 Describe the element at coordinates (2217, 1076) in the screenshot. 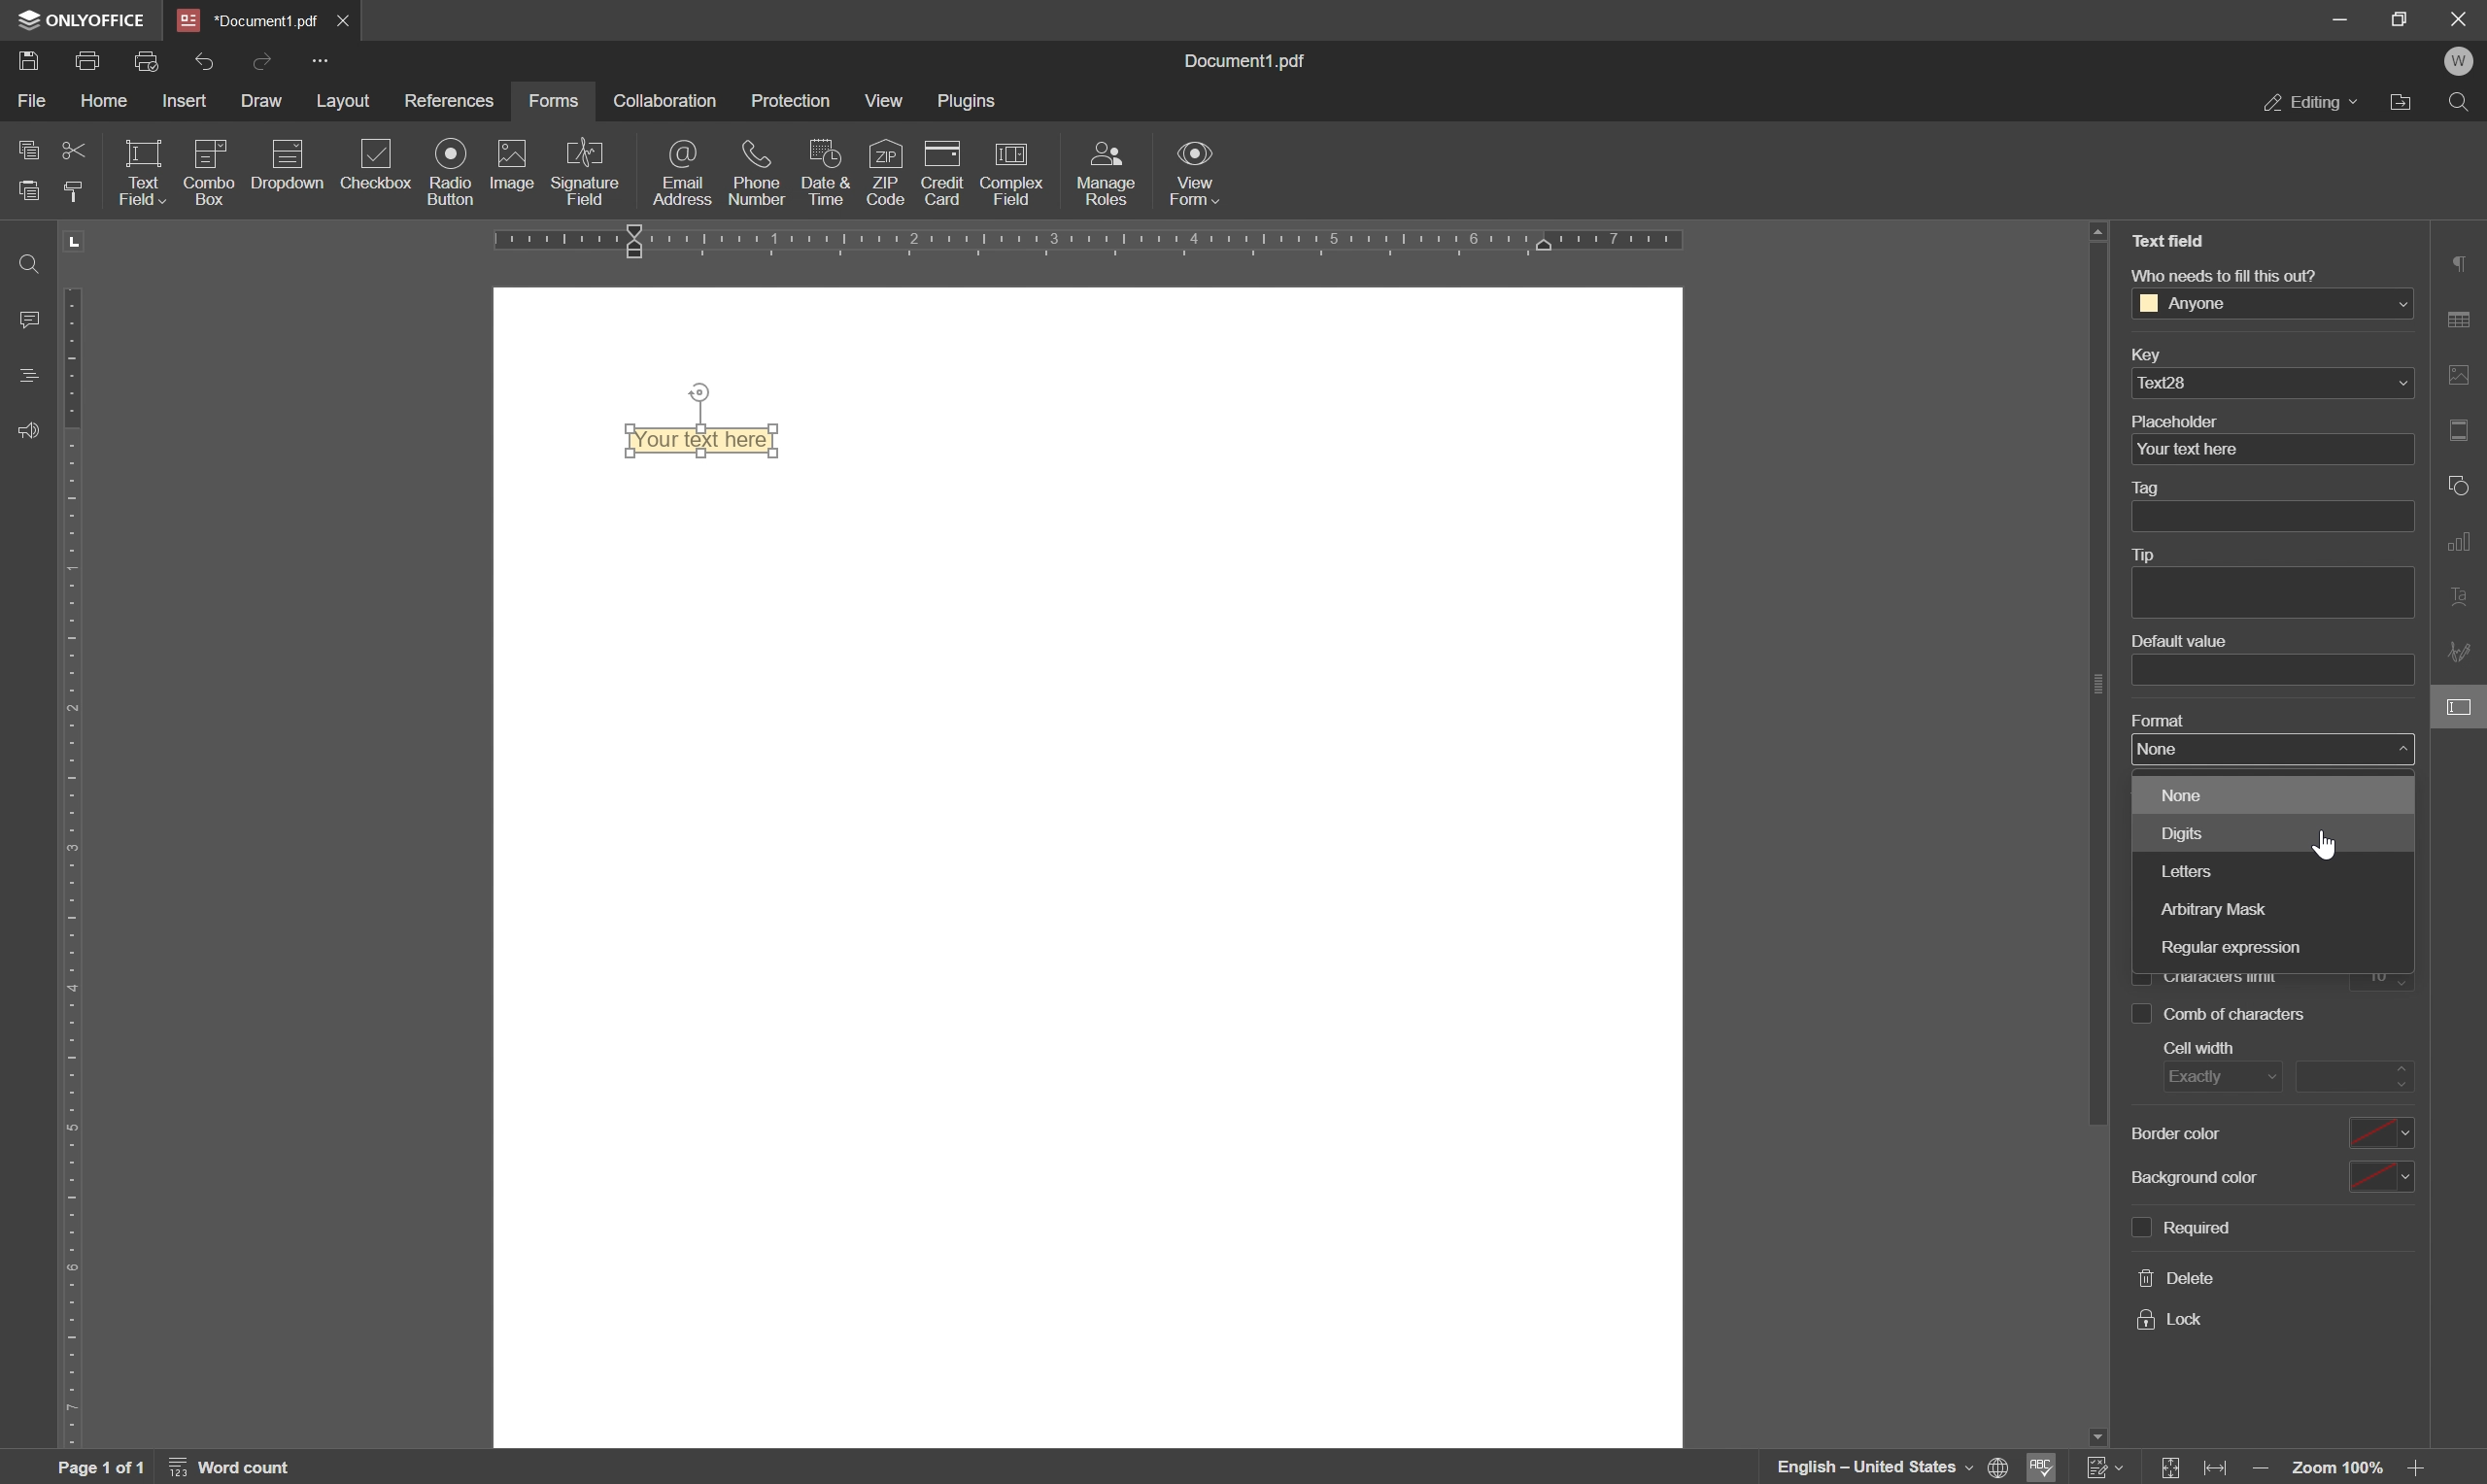

I see `exactly` at that location.